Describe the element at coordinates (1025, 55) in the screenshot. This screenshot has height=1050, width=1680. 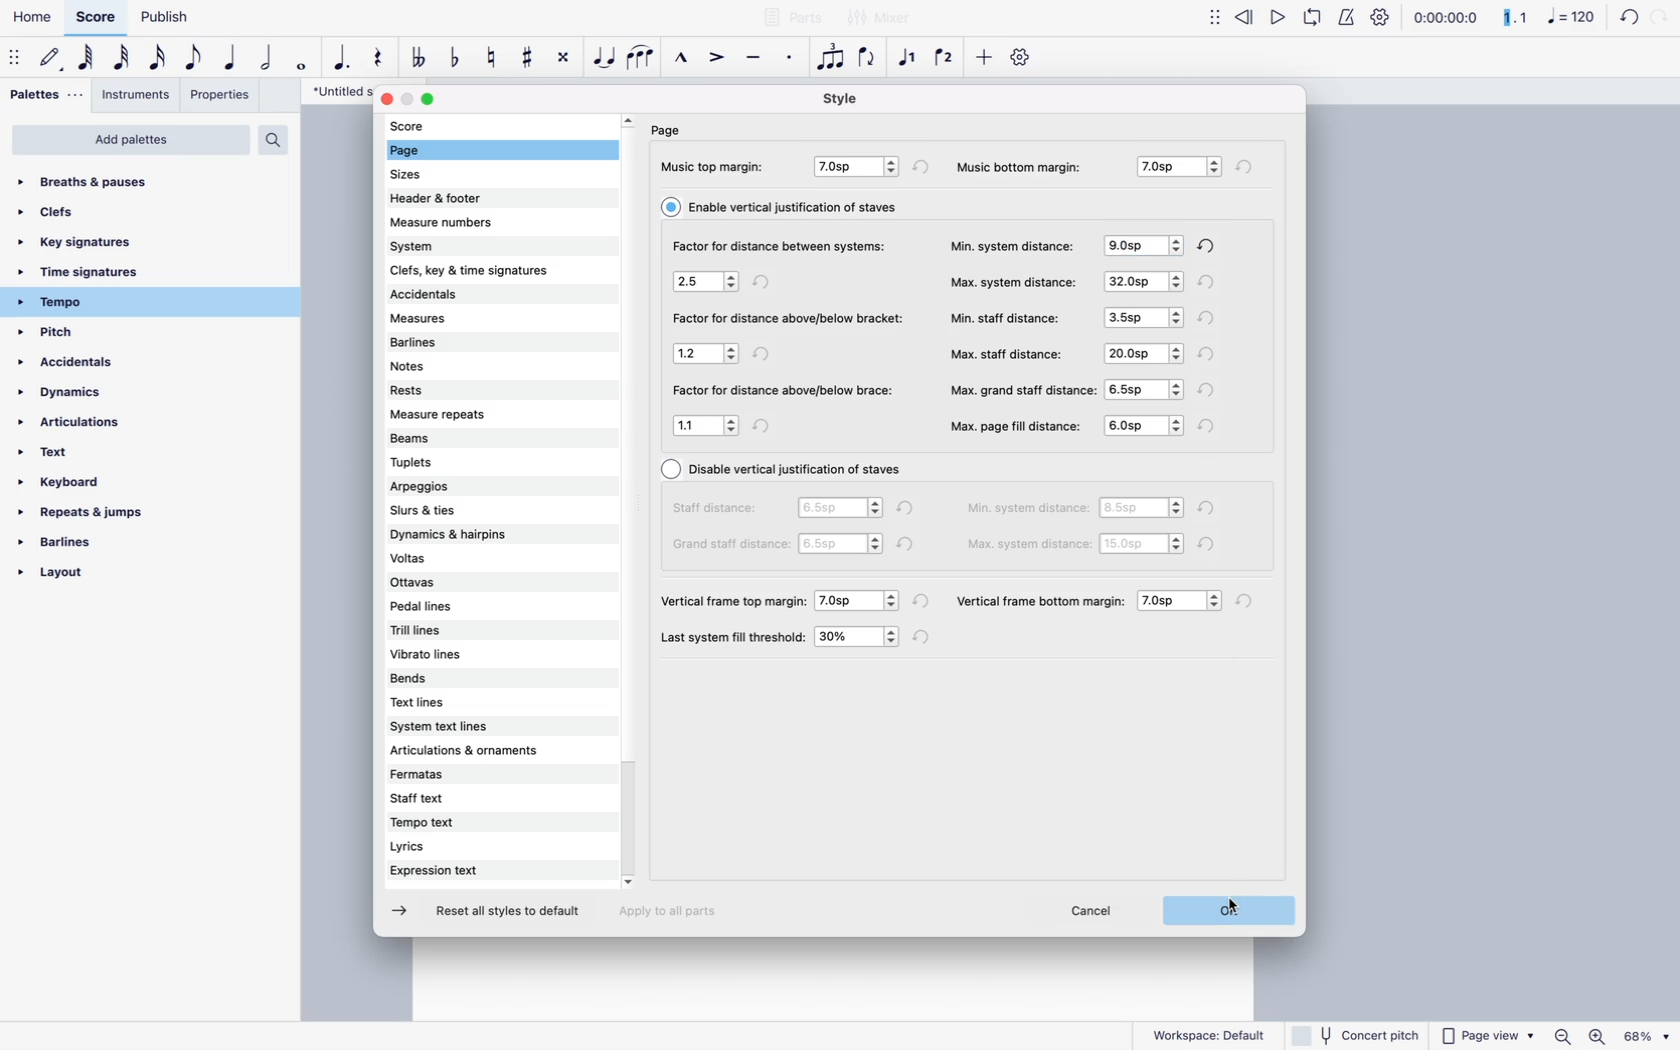
I see `Setting` at that location.